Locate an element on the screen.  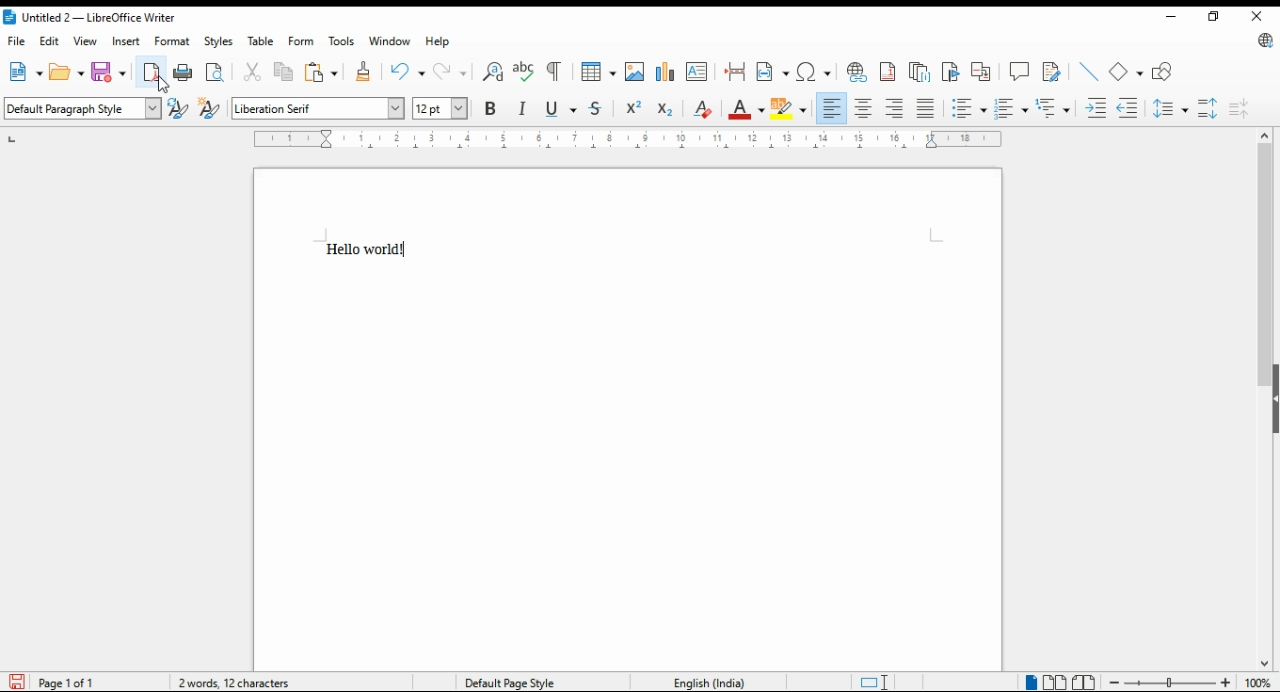
check spelling is located at coordinates (521, 73).